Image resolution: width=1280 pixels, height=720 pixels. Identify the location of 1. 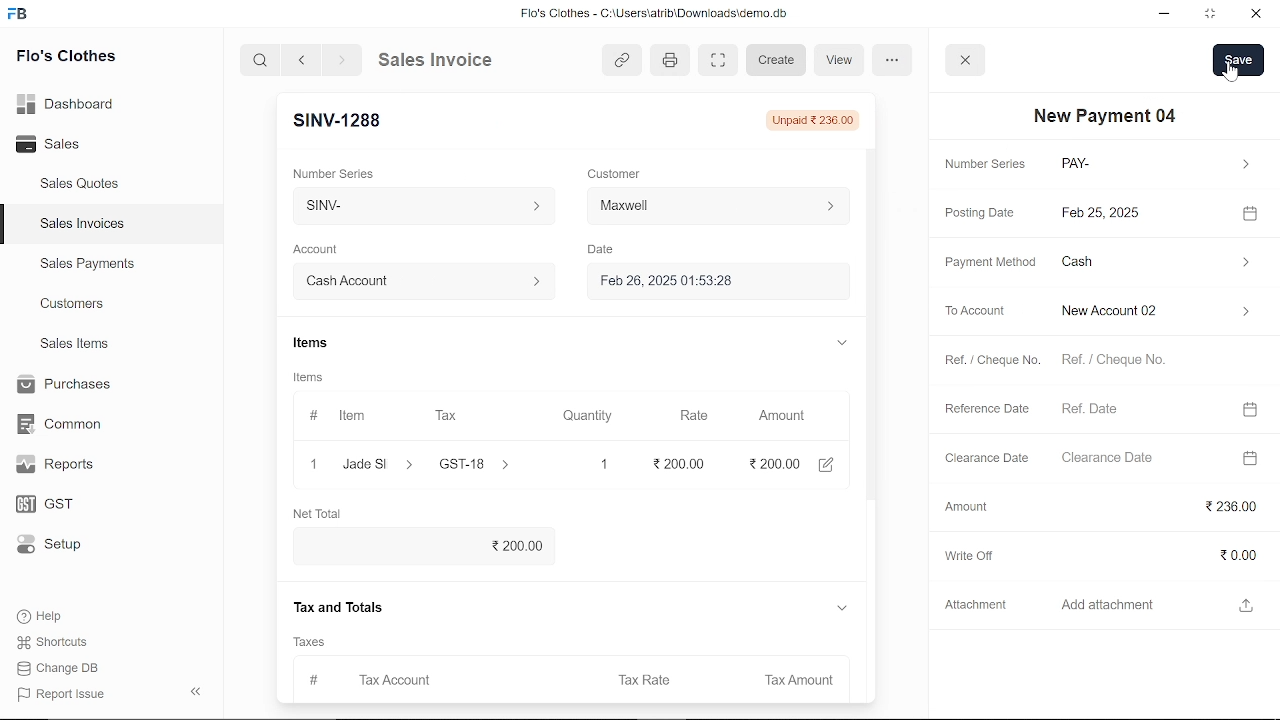
(314, 461).